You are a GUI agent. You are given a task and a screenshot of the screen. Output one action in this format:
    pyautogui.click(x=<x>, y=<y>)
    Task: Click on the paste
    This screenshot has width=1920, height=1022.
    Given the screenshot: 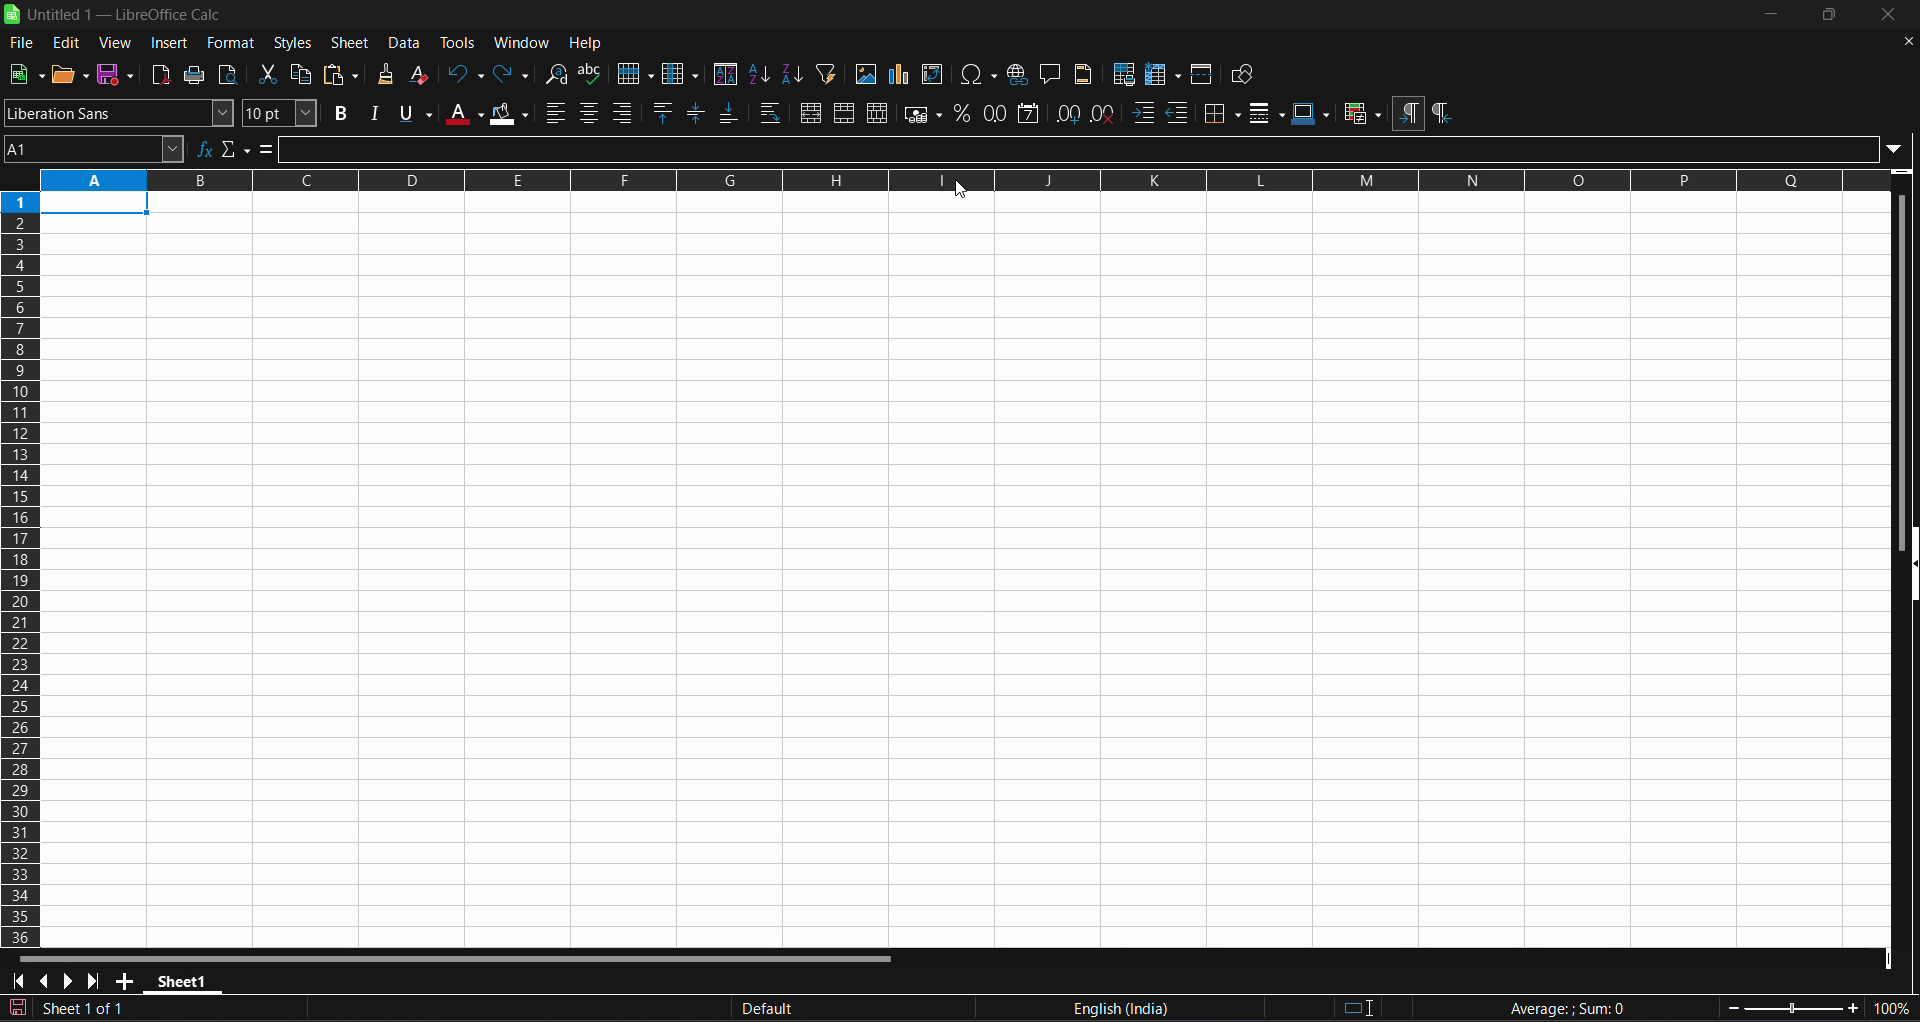 What is the action you would take?
    pyautogui.click(x=345, y=76)
    